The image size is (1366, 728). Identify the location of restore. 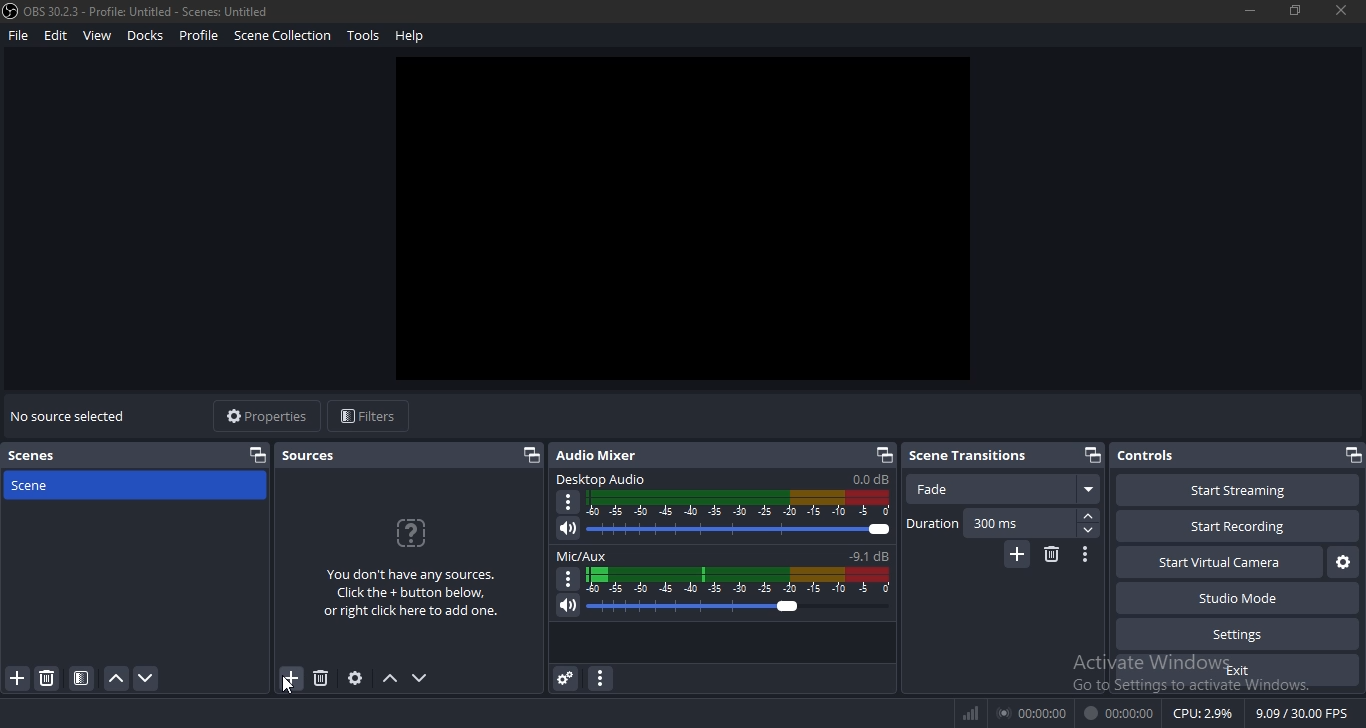
(530, 454).